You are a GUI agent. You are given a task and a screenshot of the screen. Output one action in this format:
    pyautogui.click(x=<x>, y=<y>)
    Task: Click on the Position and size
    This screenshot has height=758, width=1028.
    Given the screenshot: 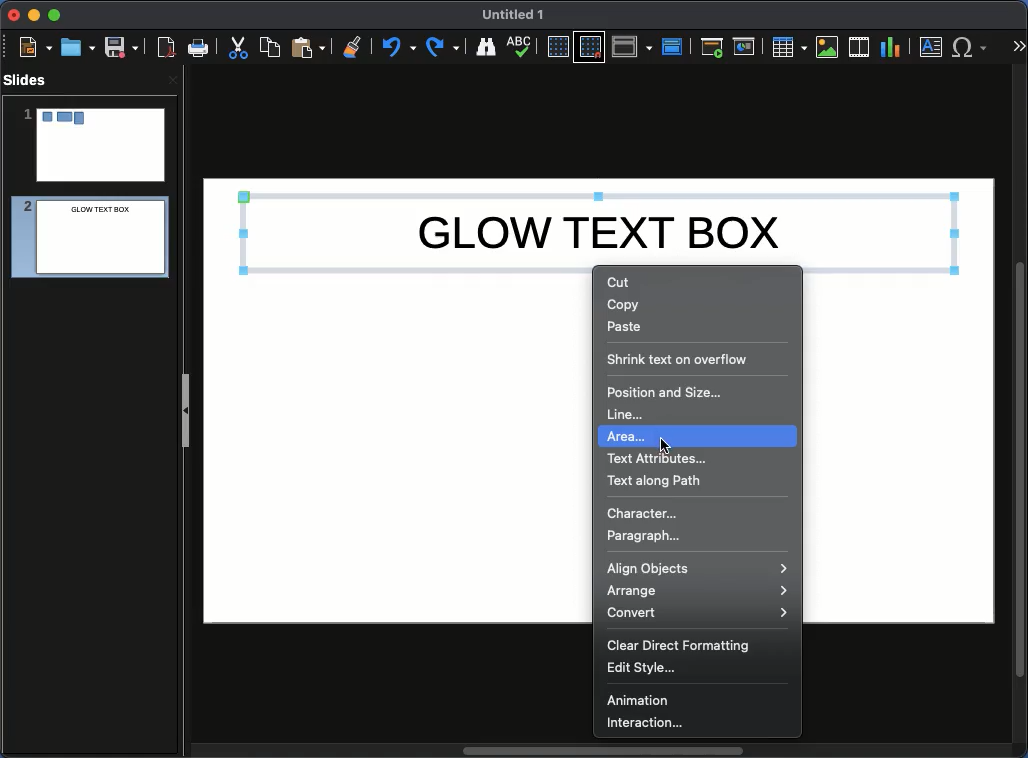 What is the action you would take?
    pyautogui.click(x=675, y=391)
    